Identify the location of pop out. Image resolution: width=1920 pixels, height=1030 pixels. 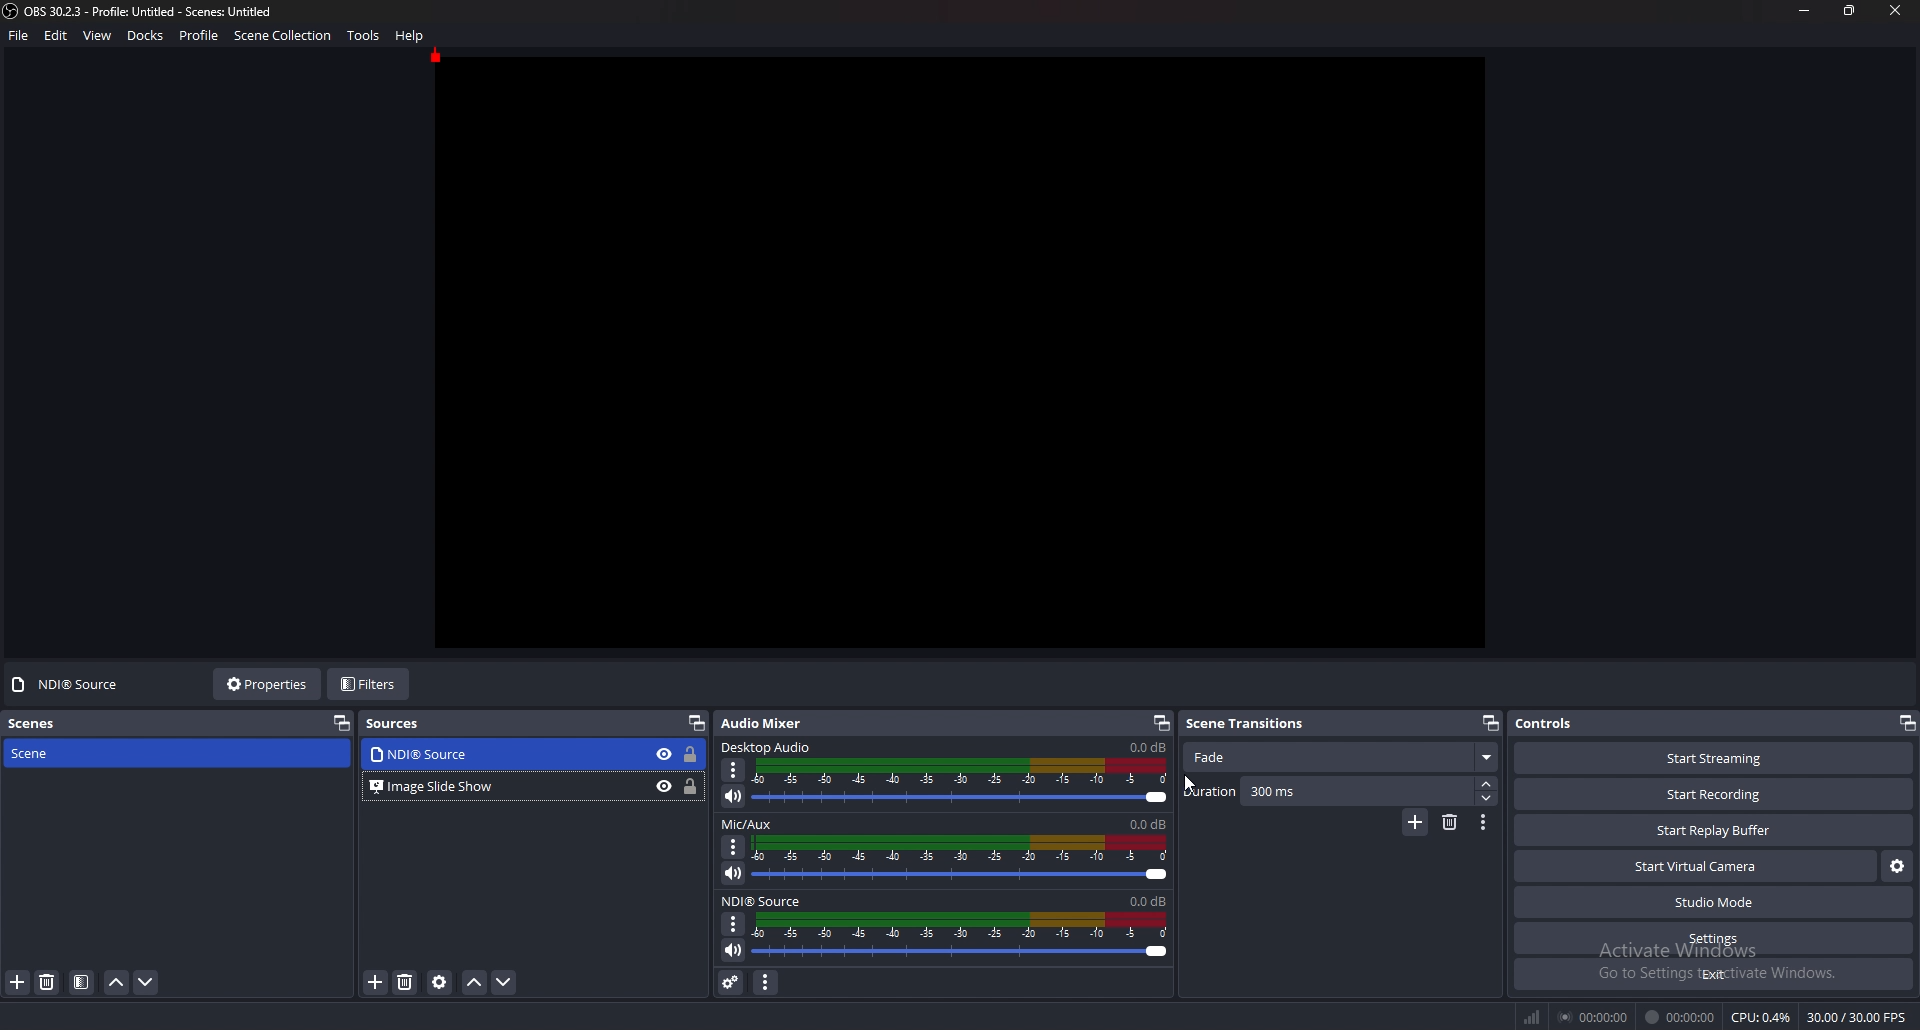
(696, 723).